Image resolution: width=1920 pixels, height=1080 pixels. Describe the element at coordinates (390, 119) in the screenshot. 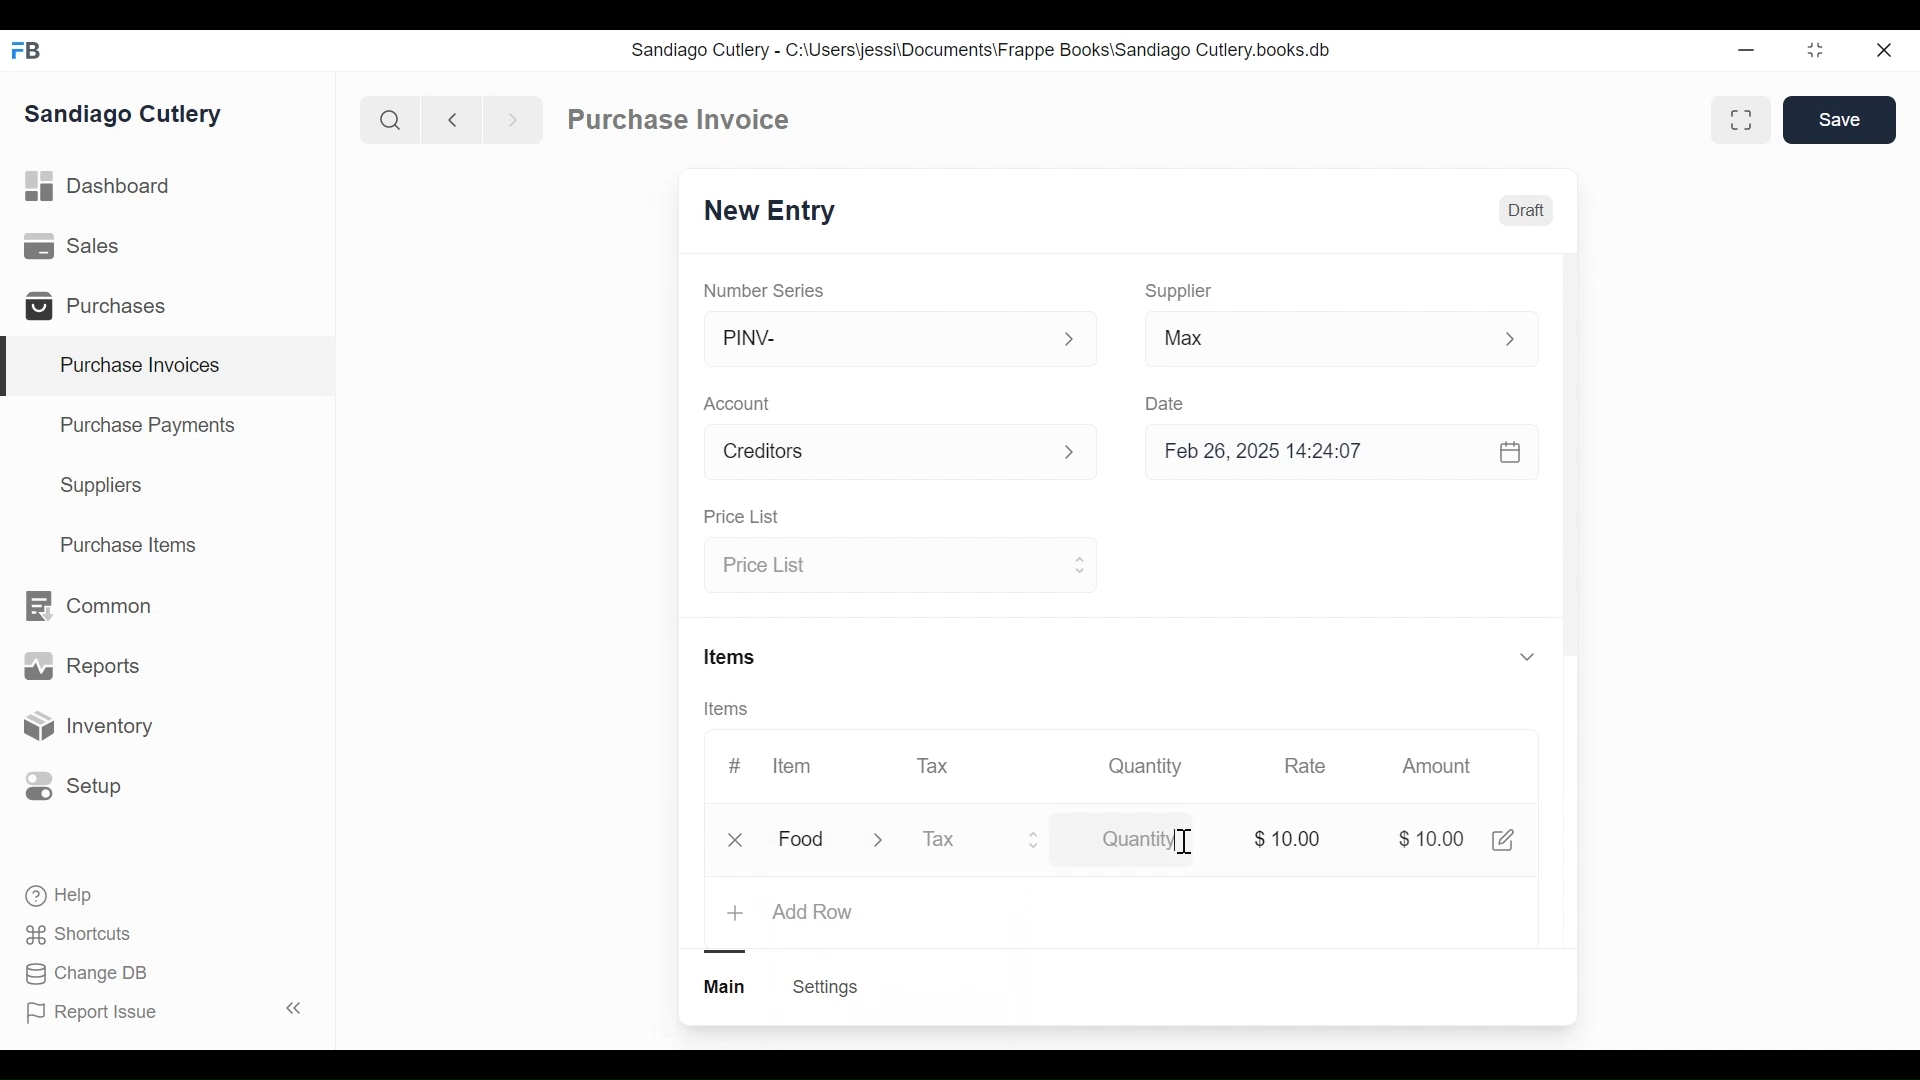

I see `Search` at that location.